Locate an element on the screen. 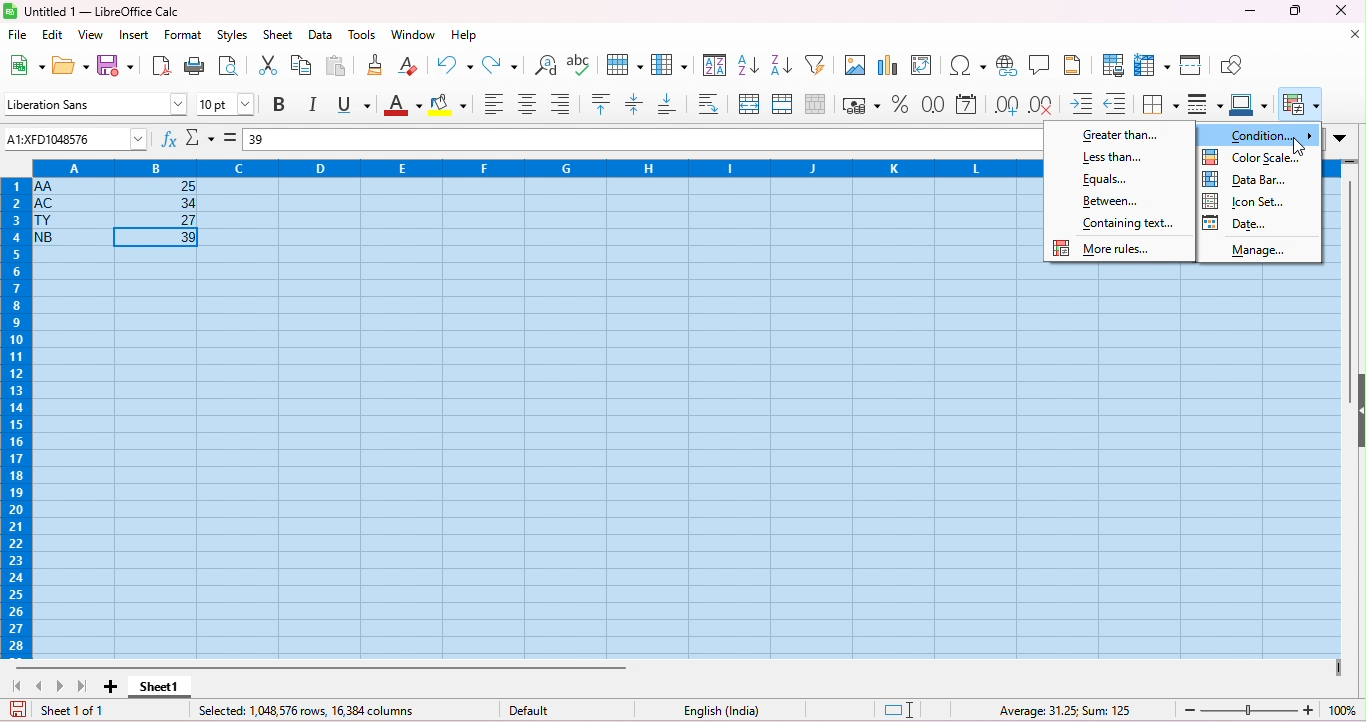 The height and width of the screenshot is (722, 1366). previous sheet is located at coordinates (41, 686).